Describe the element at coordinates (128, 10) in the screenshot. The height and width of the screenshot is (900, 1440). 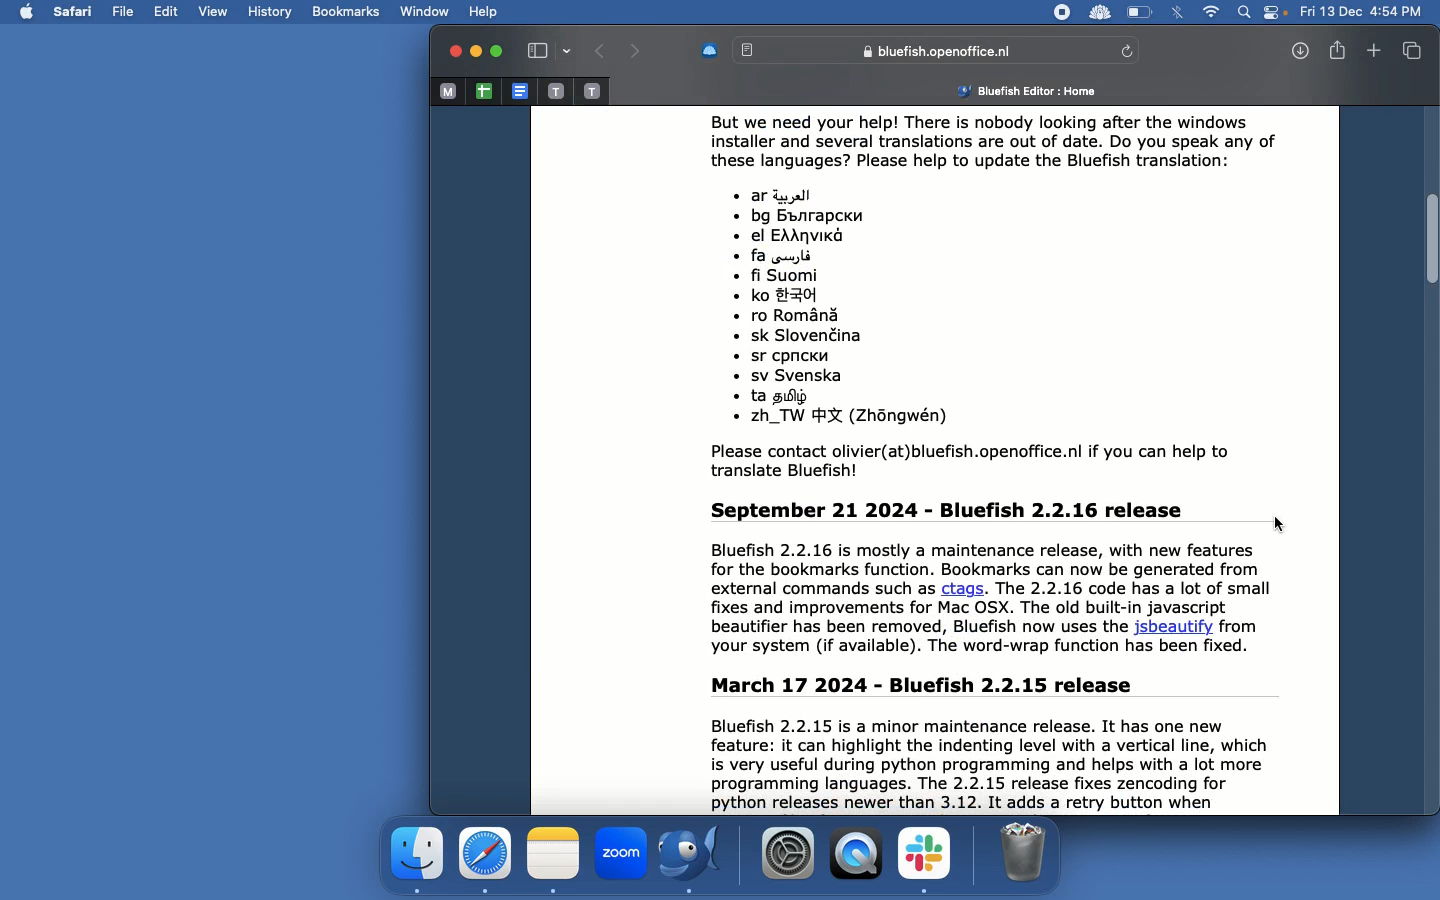
I see `File` at that location.